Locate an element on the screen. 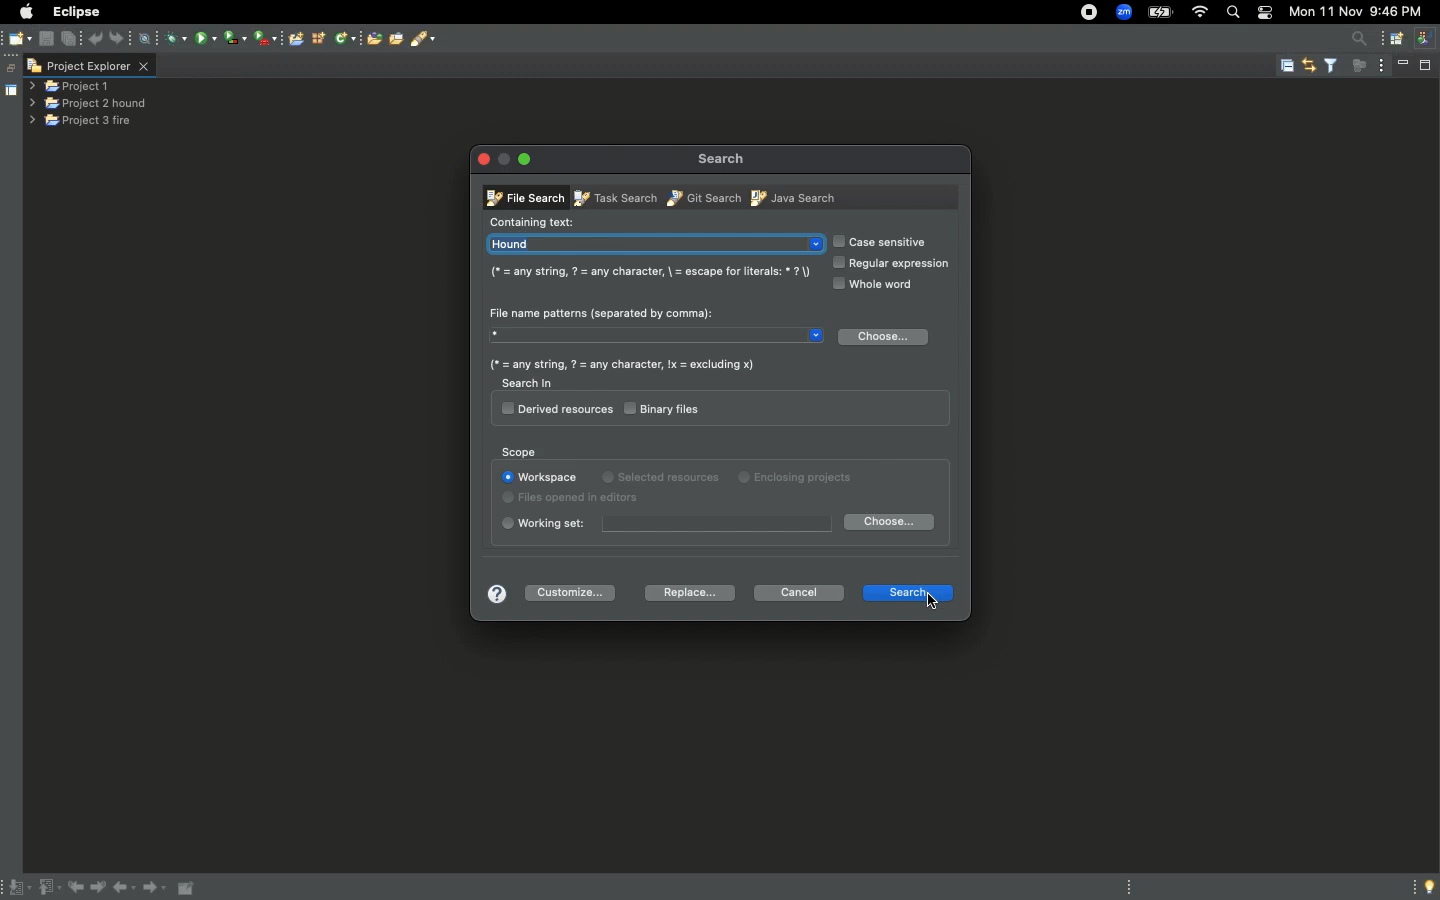  zoom is located at coordinates (1125, 13).